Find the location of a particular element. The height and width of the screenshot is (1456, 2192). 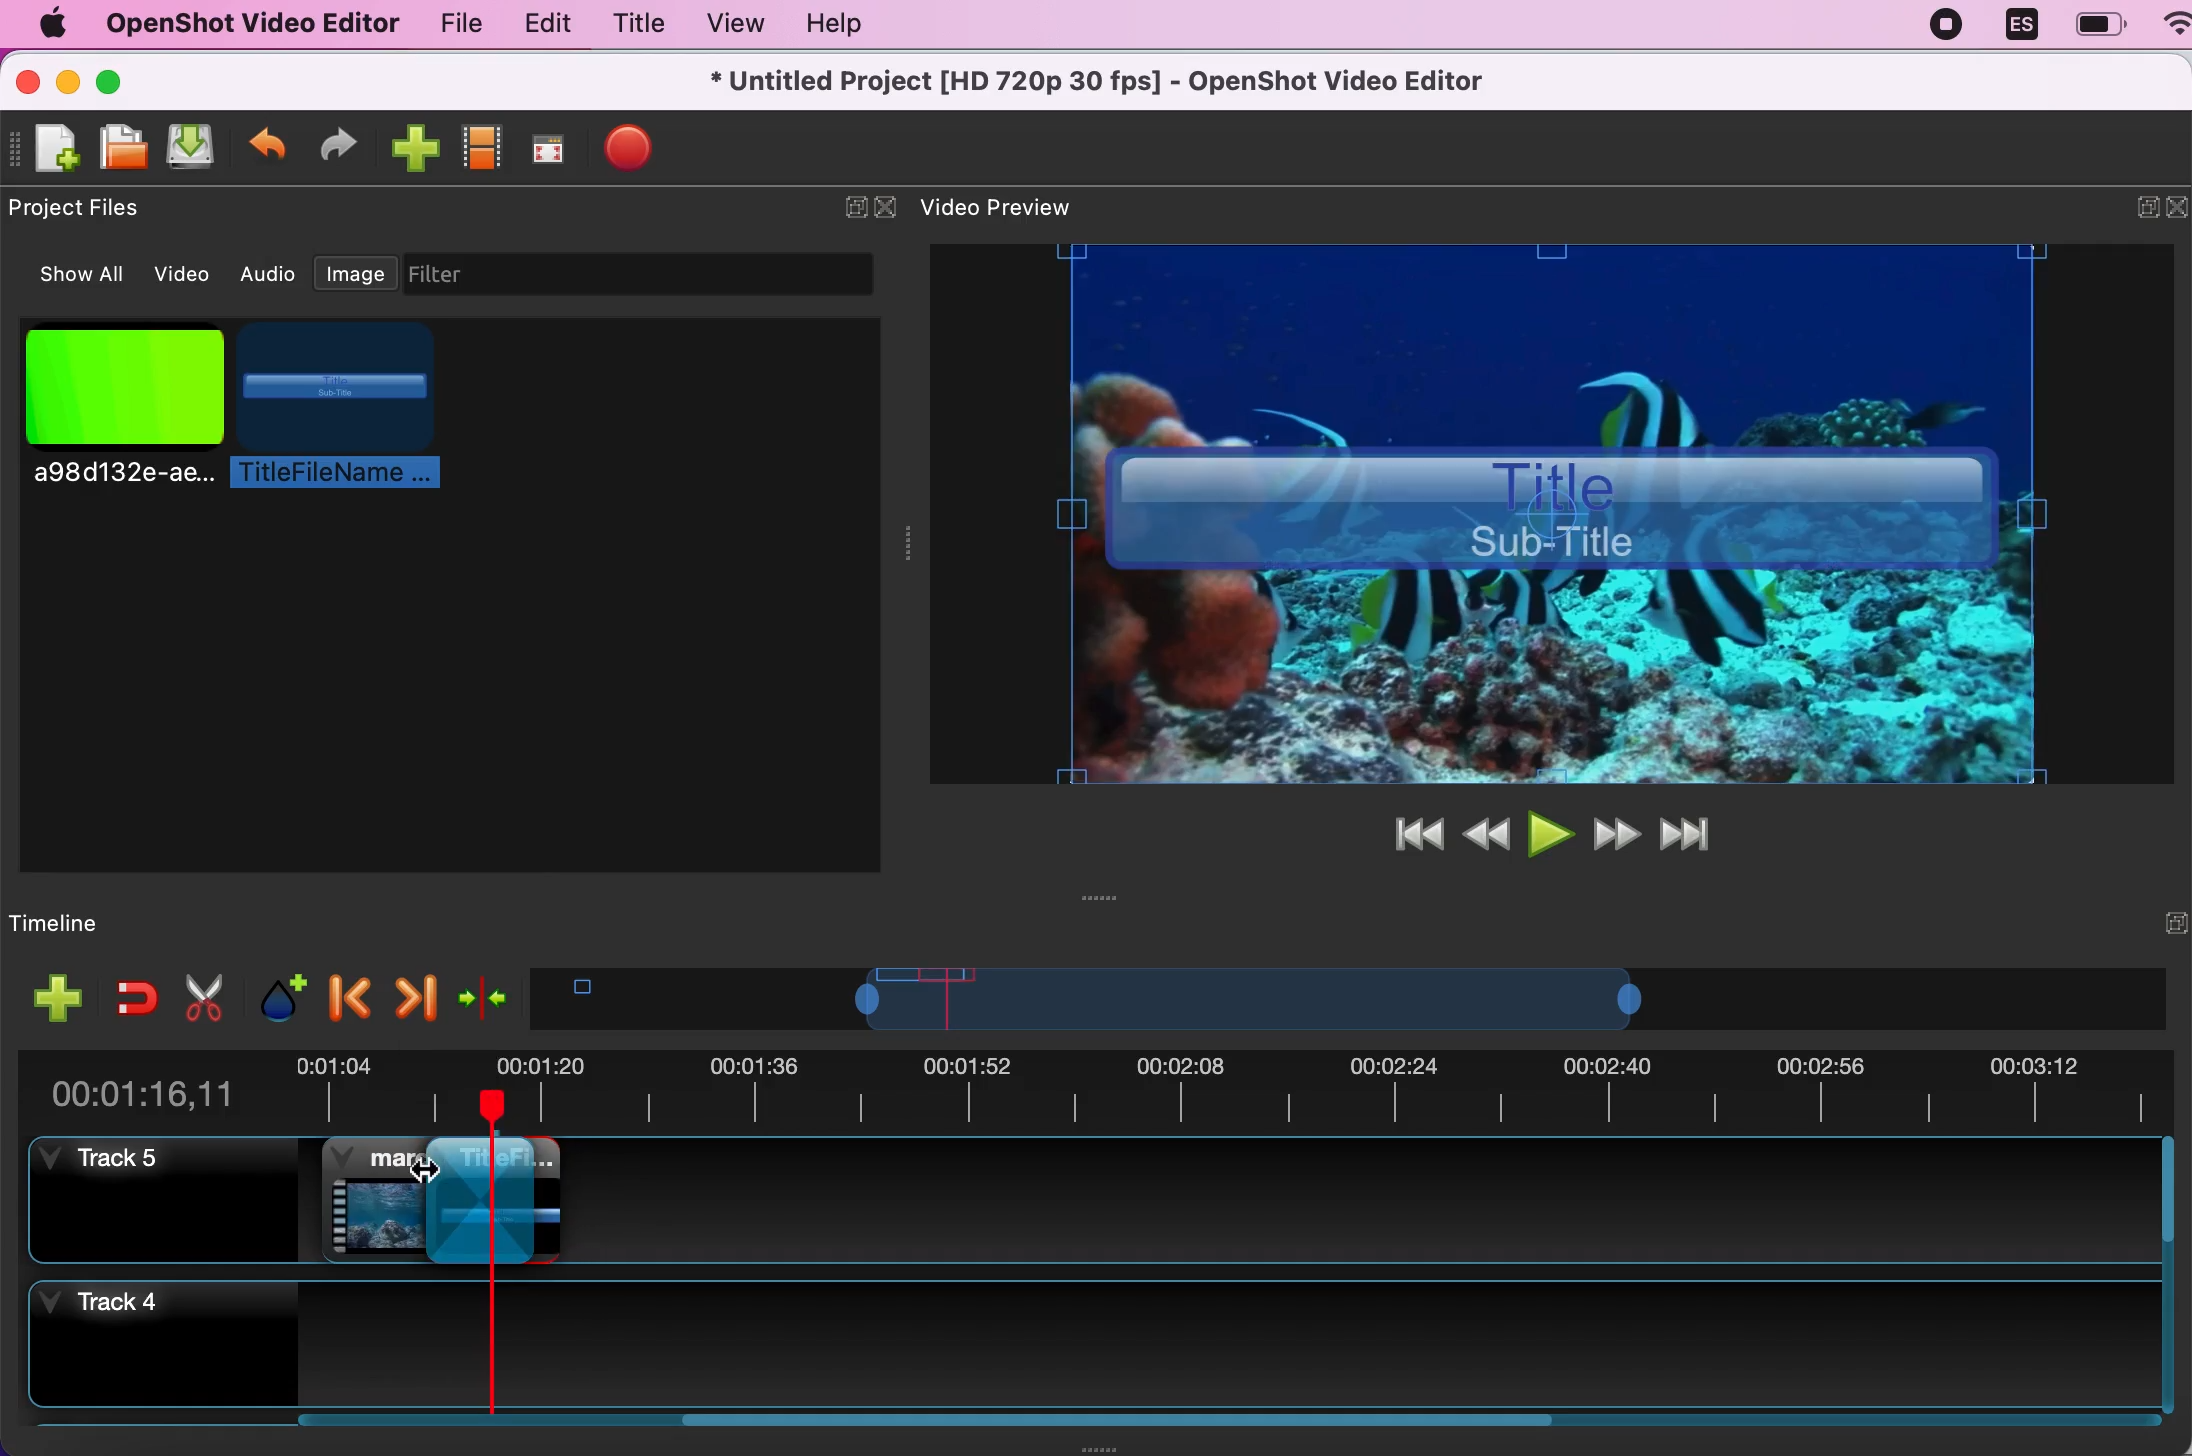

maximize is located at coordinates (134, 79).